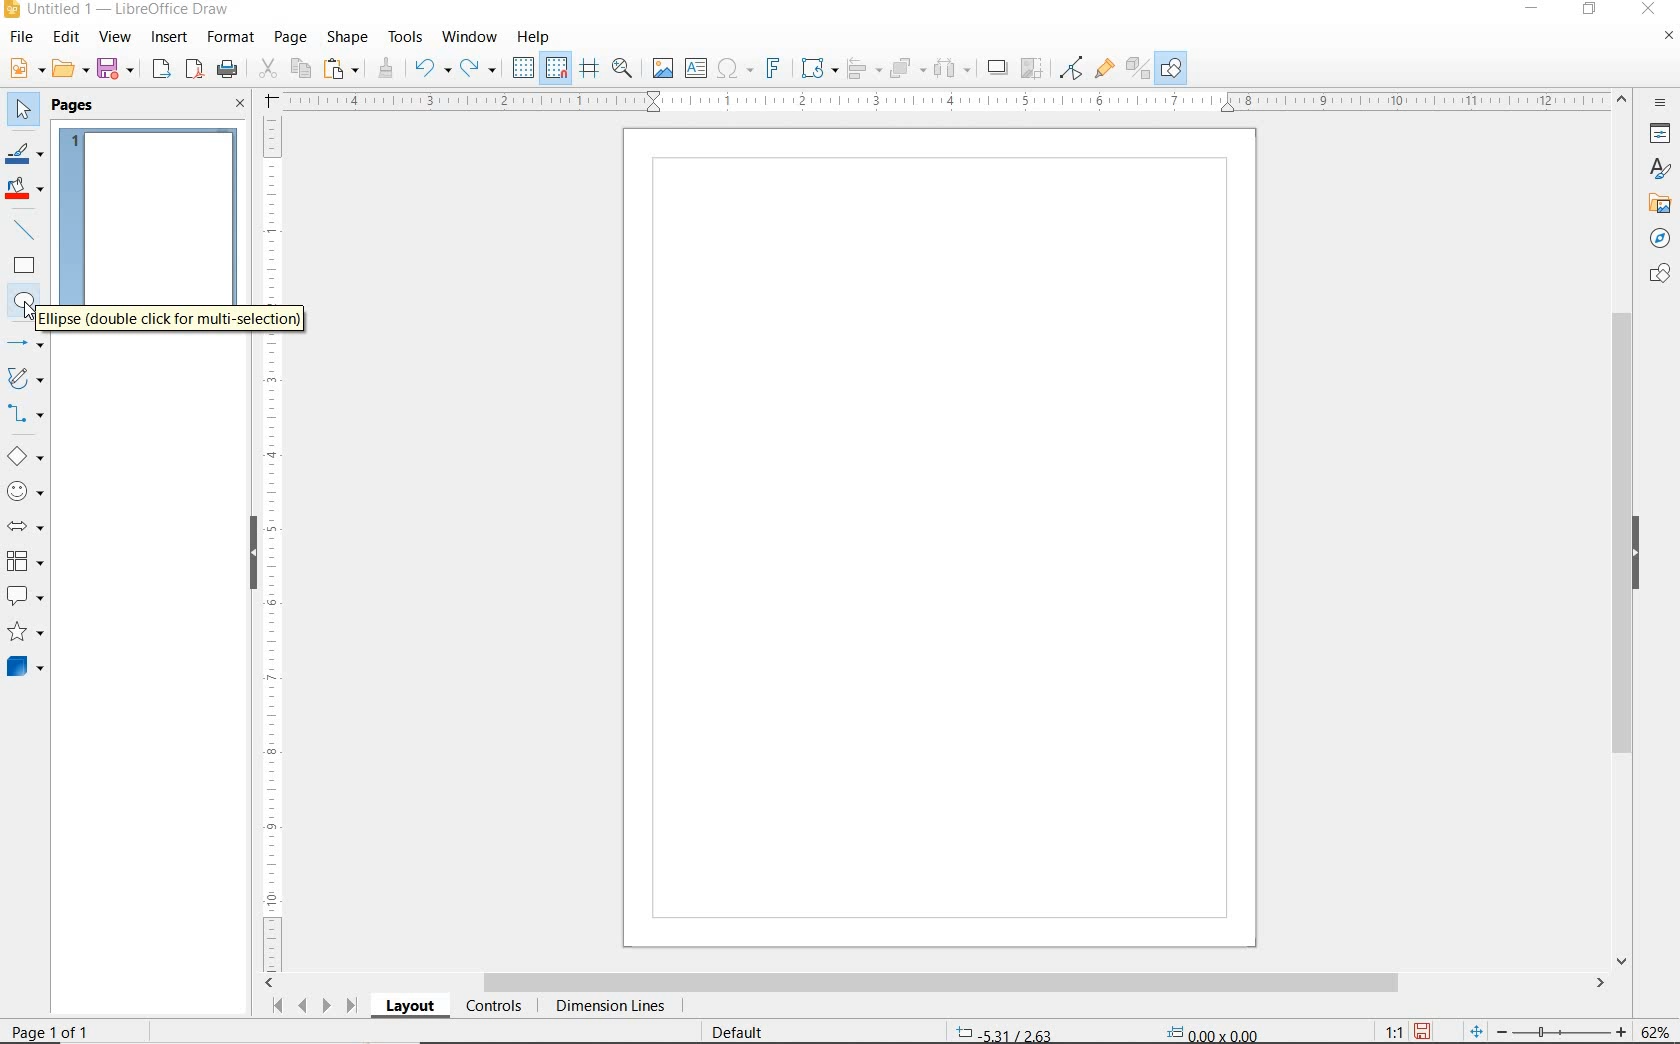 The image size is (1680, 1044). Describe the element at coordinates (25, 302) in the screenshot. I see `ELLIPSE` at that location.